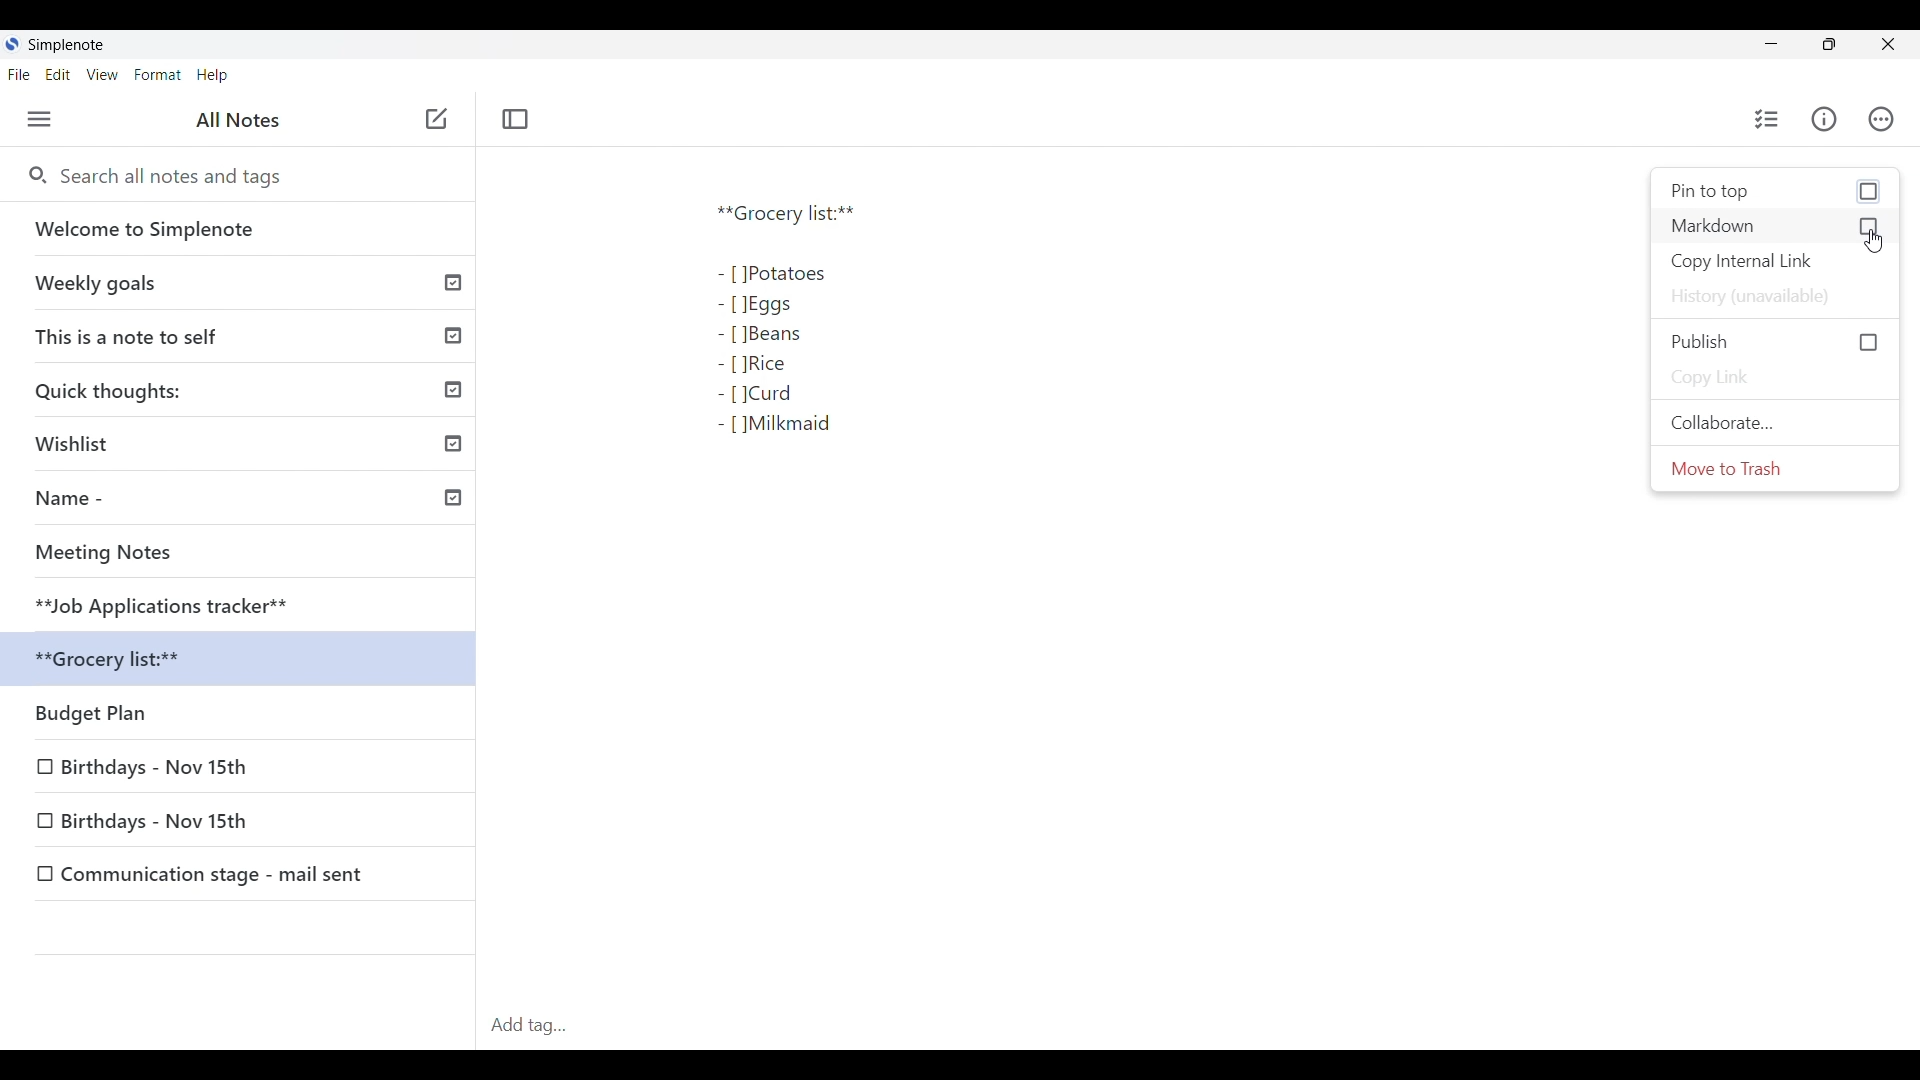 This screenshot has height=1080, width=1920. What do you see at coordinates (244, 230) in the screenshot?
I see `Welcome to Simplenote` at bounding box center [244, 230].